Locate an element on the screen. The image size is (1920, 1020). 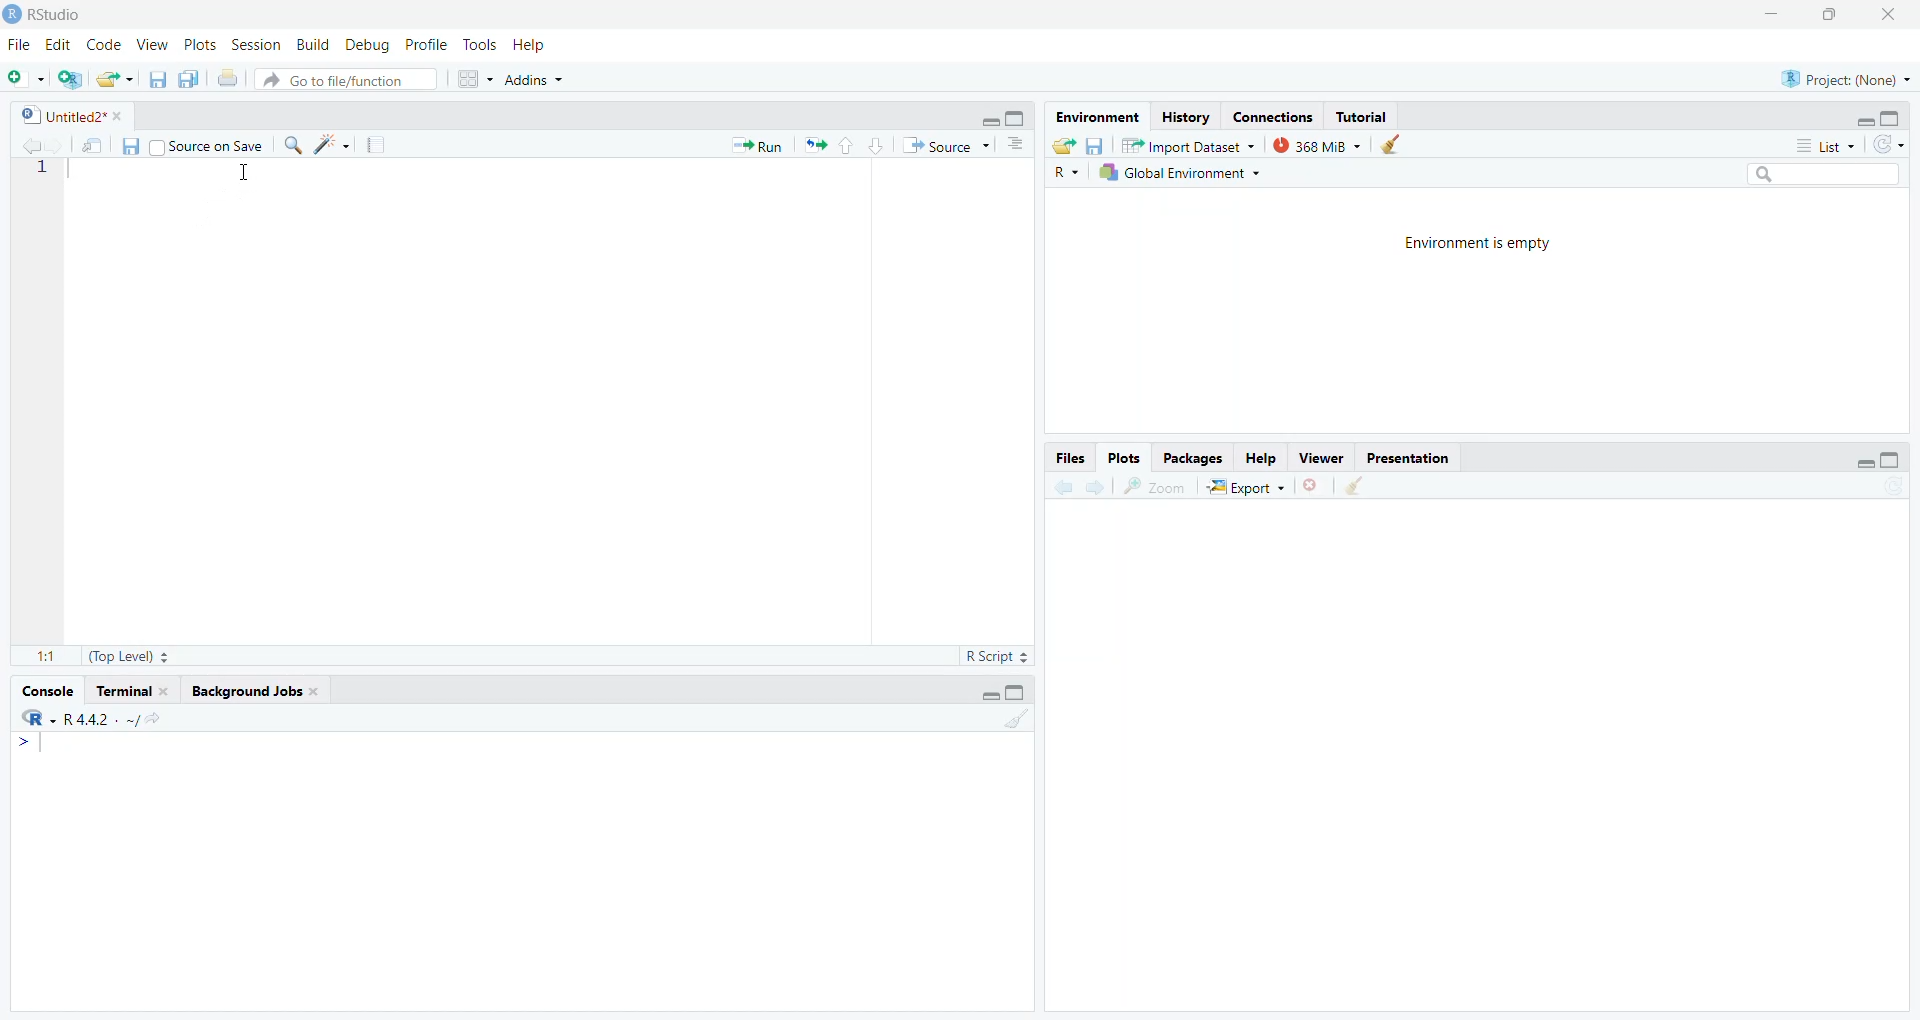
R Script = is located at coordinates (1000, 654).